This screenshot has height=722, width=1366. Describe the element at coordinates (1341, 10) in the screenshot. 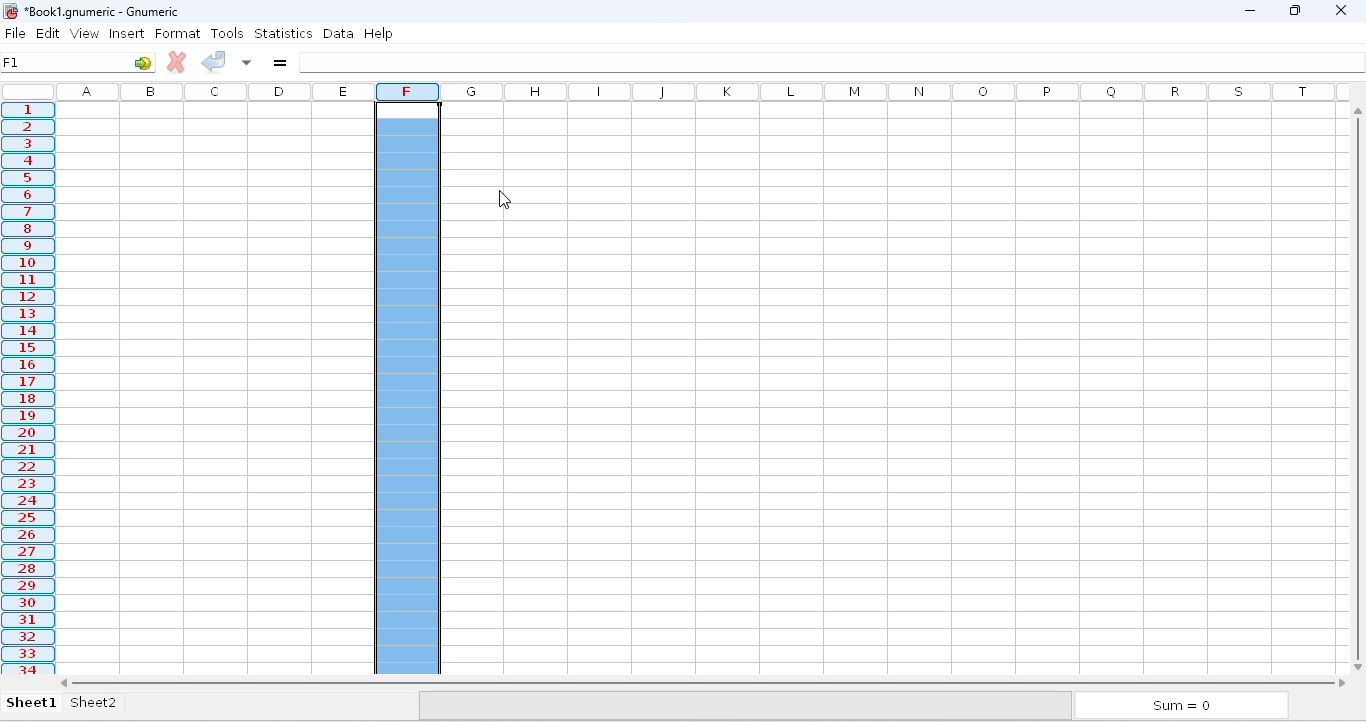

I see `close` at that location.